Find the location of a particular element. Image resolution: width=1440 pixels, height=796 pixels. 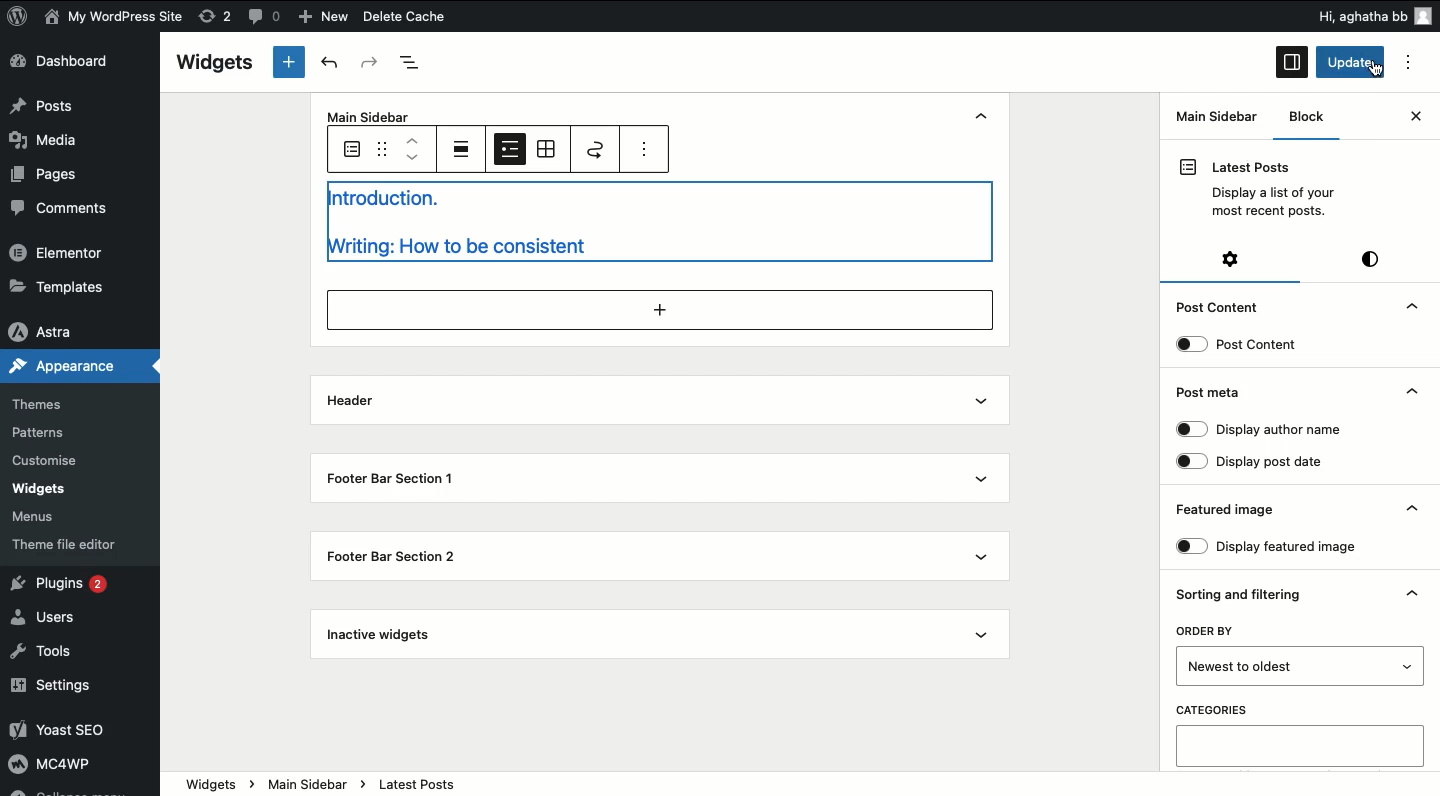

Post meta is located at coordinates (1221, 394).